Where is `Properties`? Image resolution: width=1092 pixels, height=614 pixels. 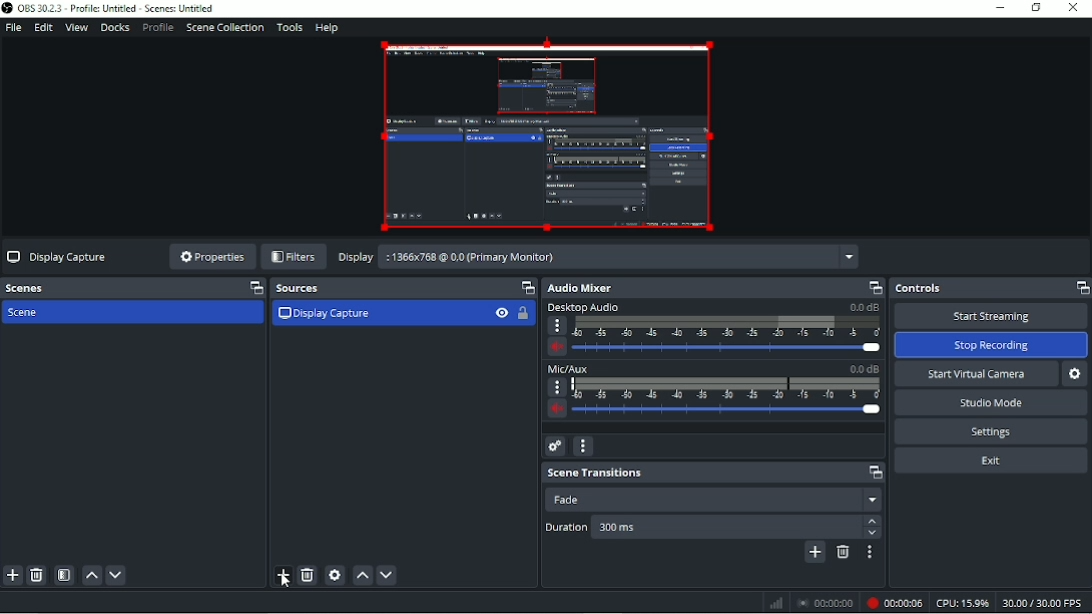
Properties is located at coordinates (211, 258).